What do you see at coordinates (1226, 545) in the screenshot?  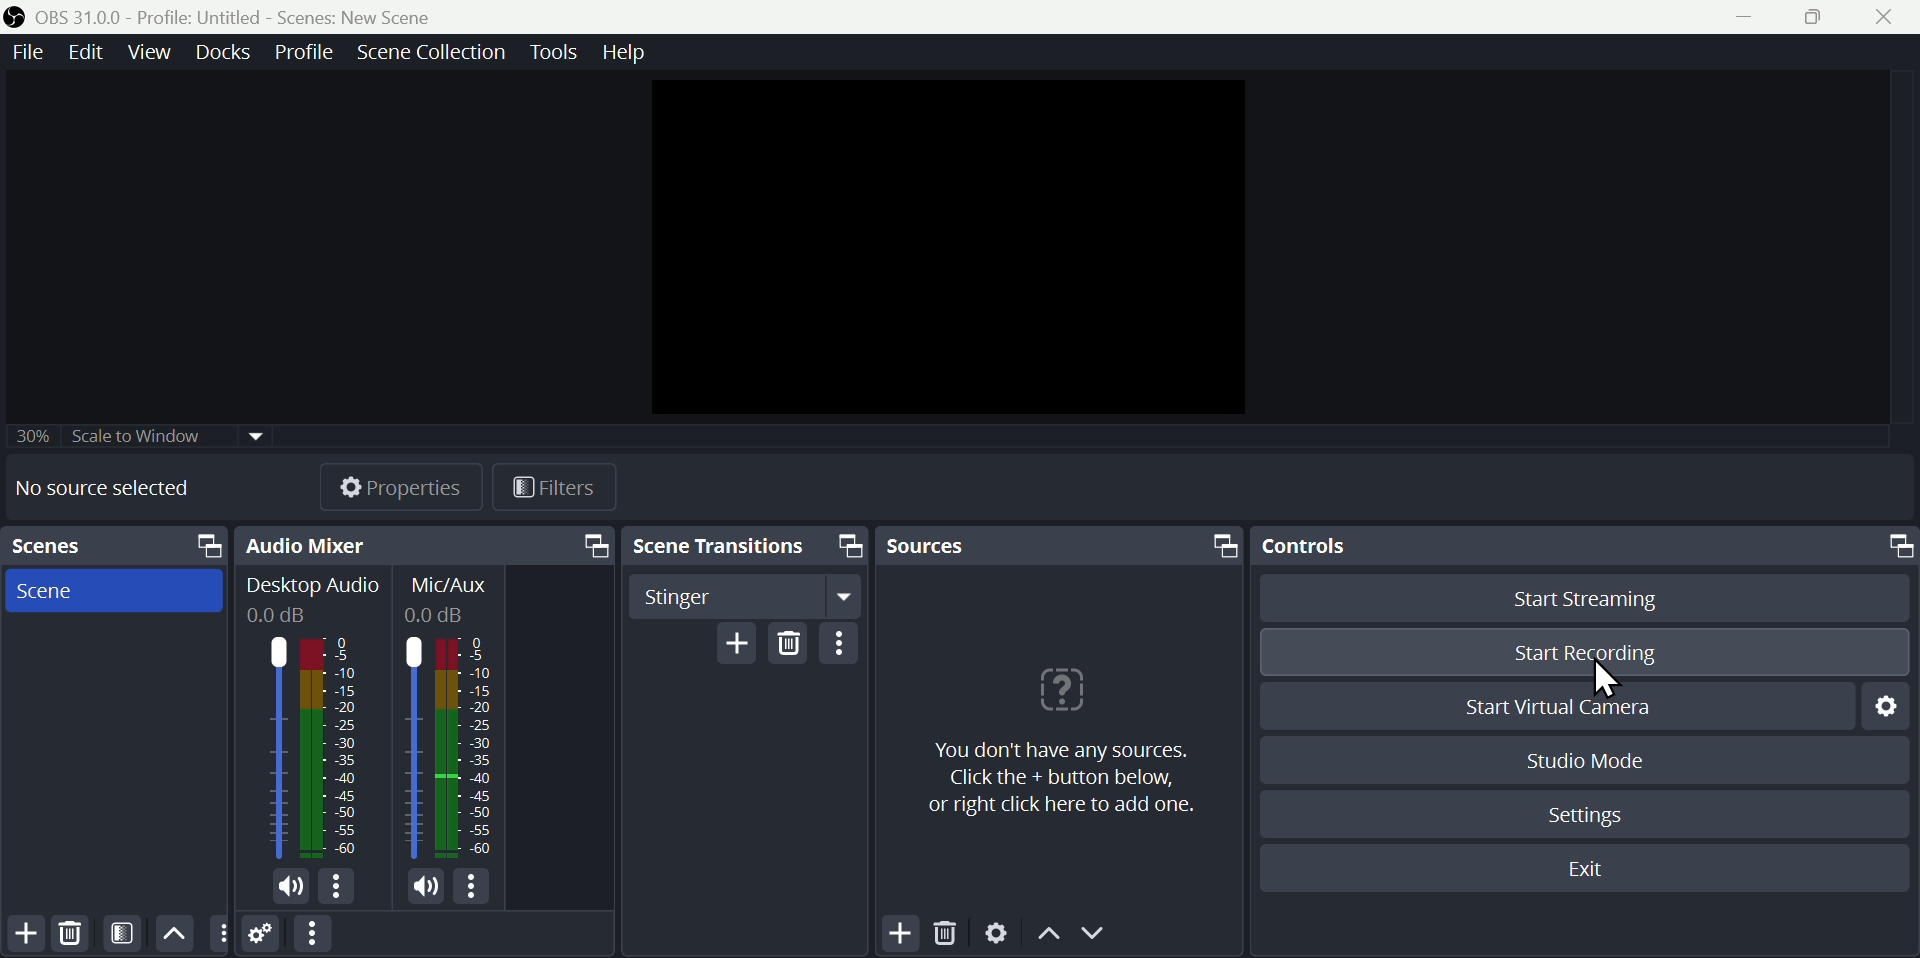 I see `maximize` at bounding box center [1226, 545].